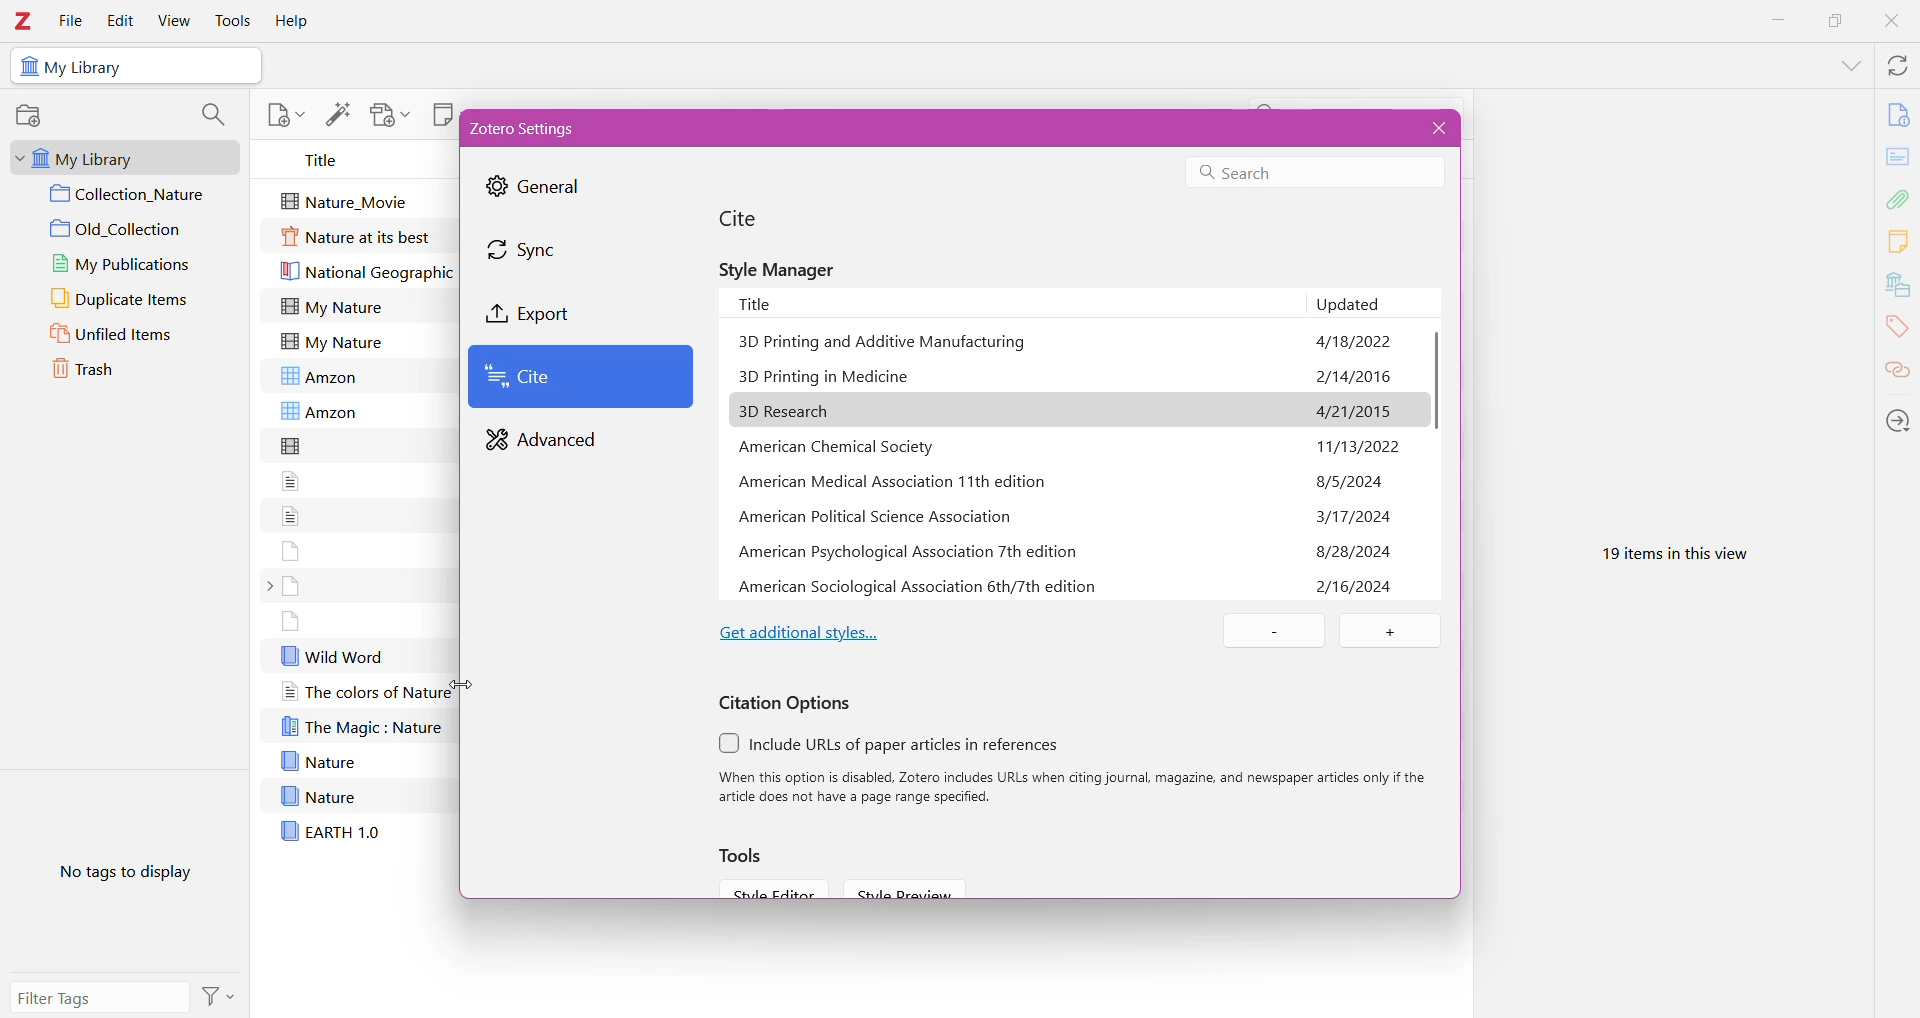 This screenshot has width=1920, height=1018. Describe the element at coordinates (71, 20) in the screenshot. I see `File` at that location.